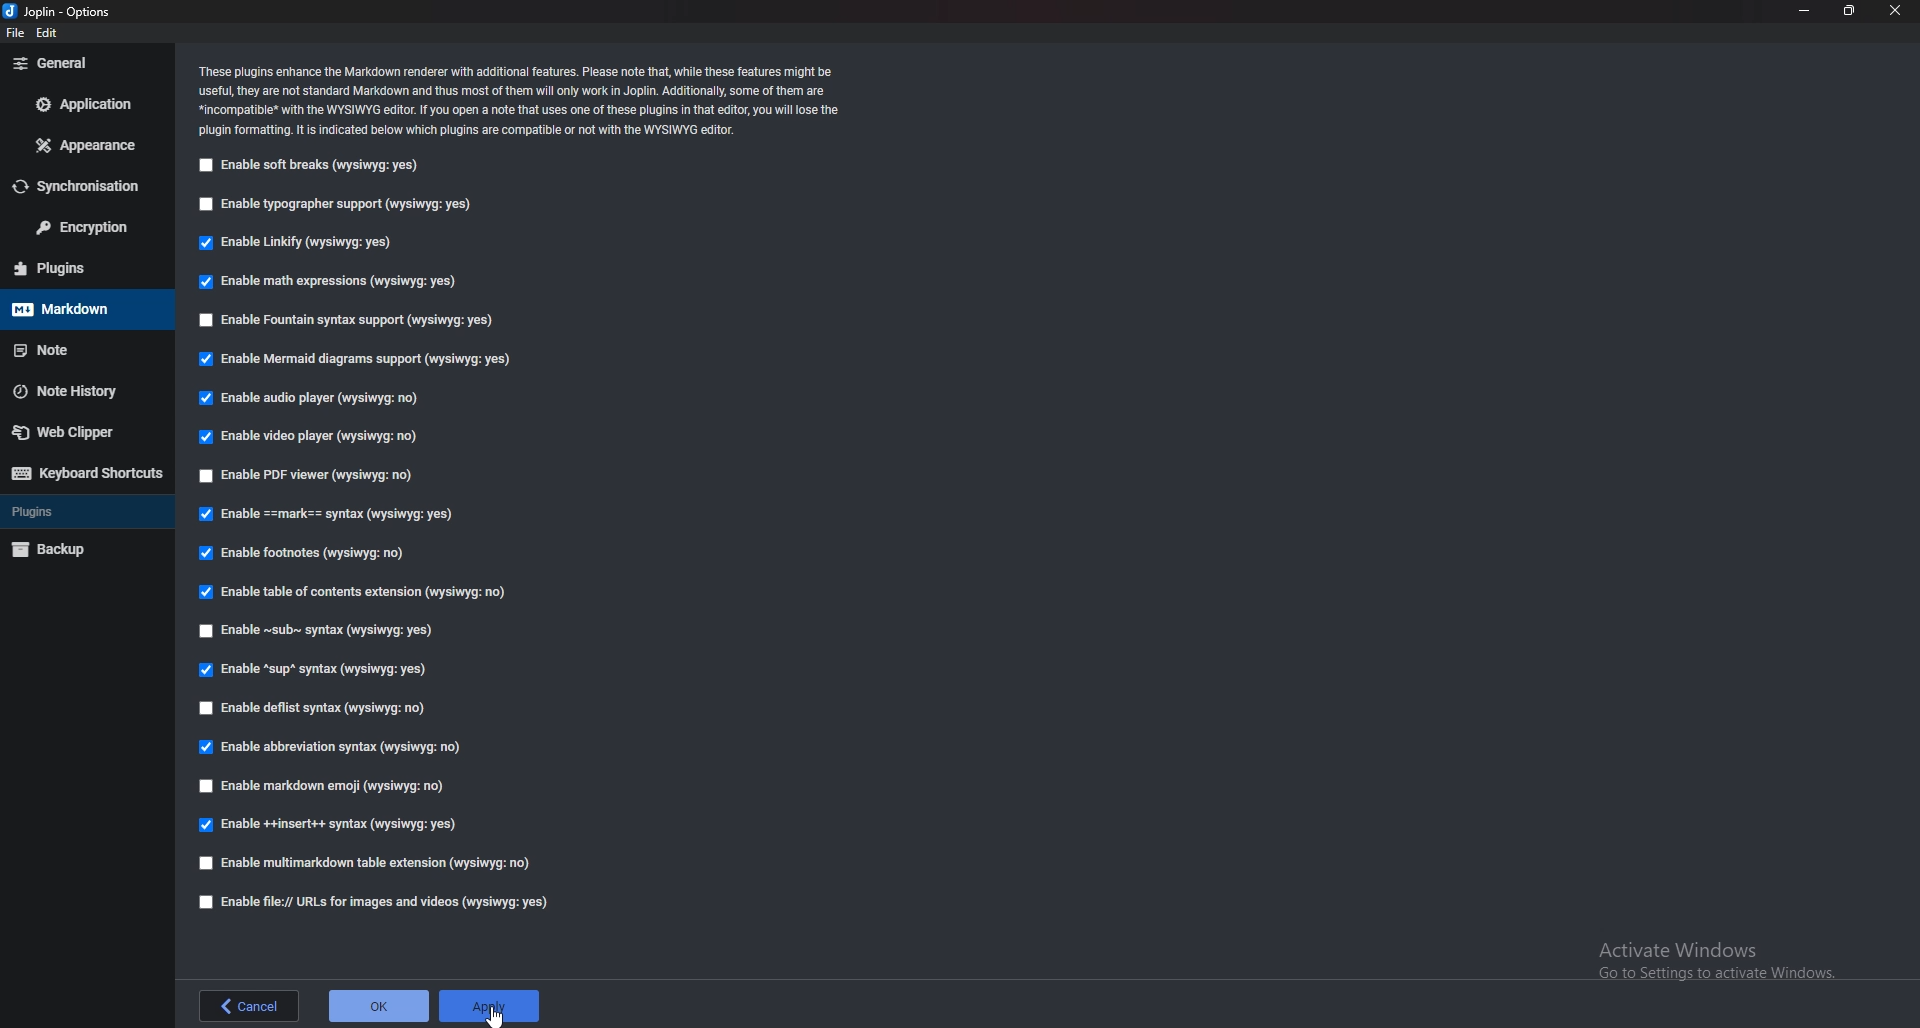  Describe the element at coordinates (18, 33) in the screenshot. I see `file` at that location.